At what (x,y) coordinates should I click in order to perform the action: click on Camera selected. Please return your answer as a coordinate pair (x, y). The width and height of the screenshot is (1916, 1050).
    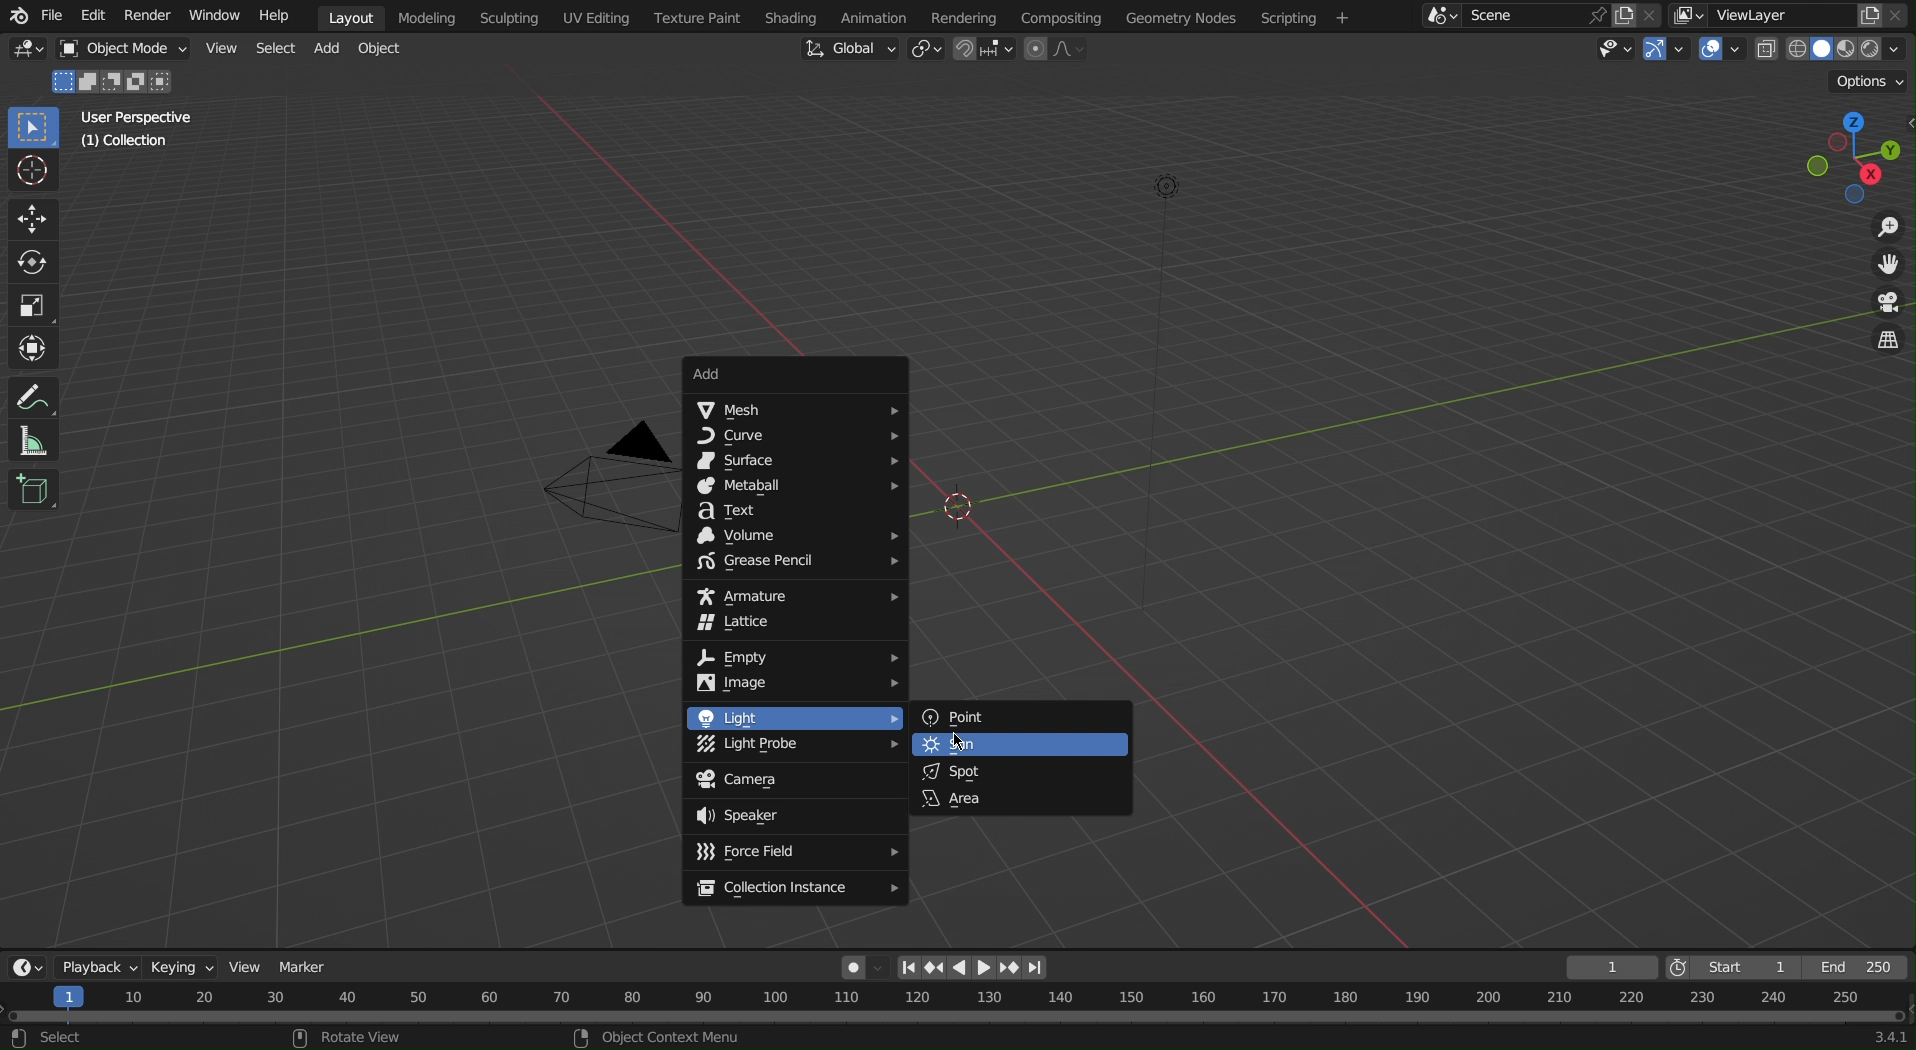
    Looking at the image, I should click on (585, 485).